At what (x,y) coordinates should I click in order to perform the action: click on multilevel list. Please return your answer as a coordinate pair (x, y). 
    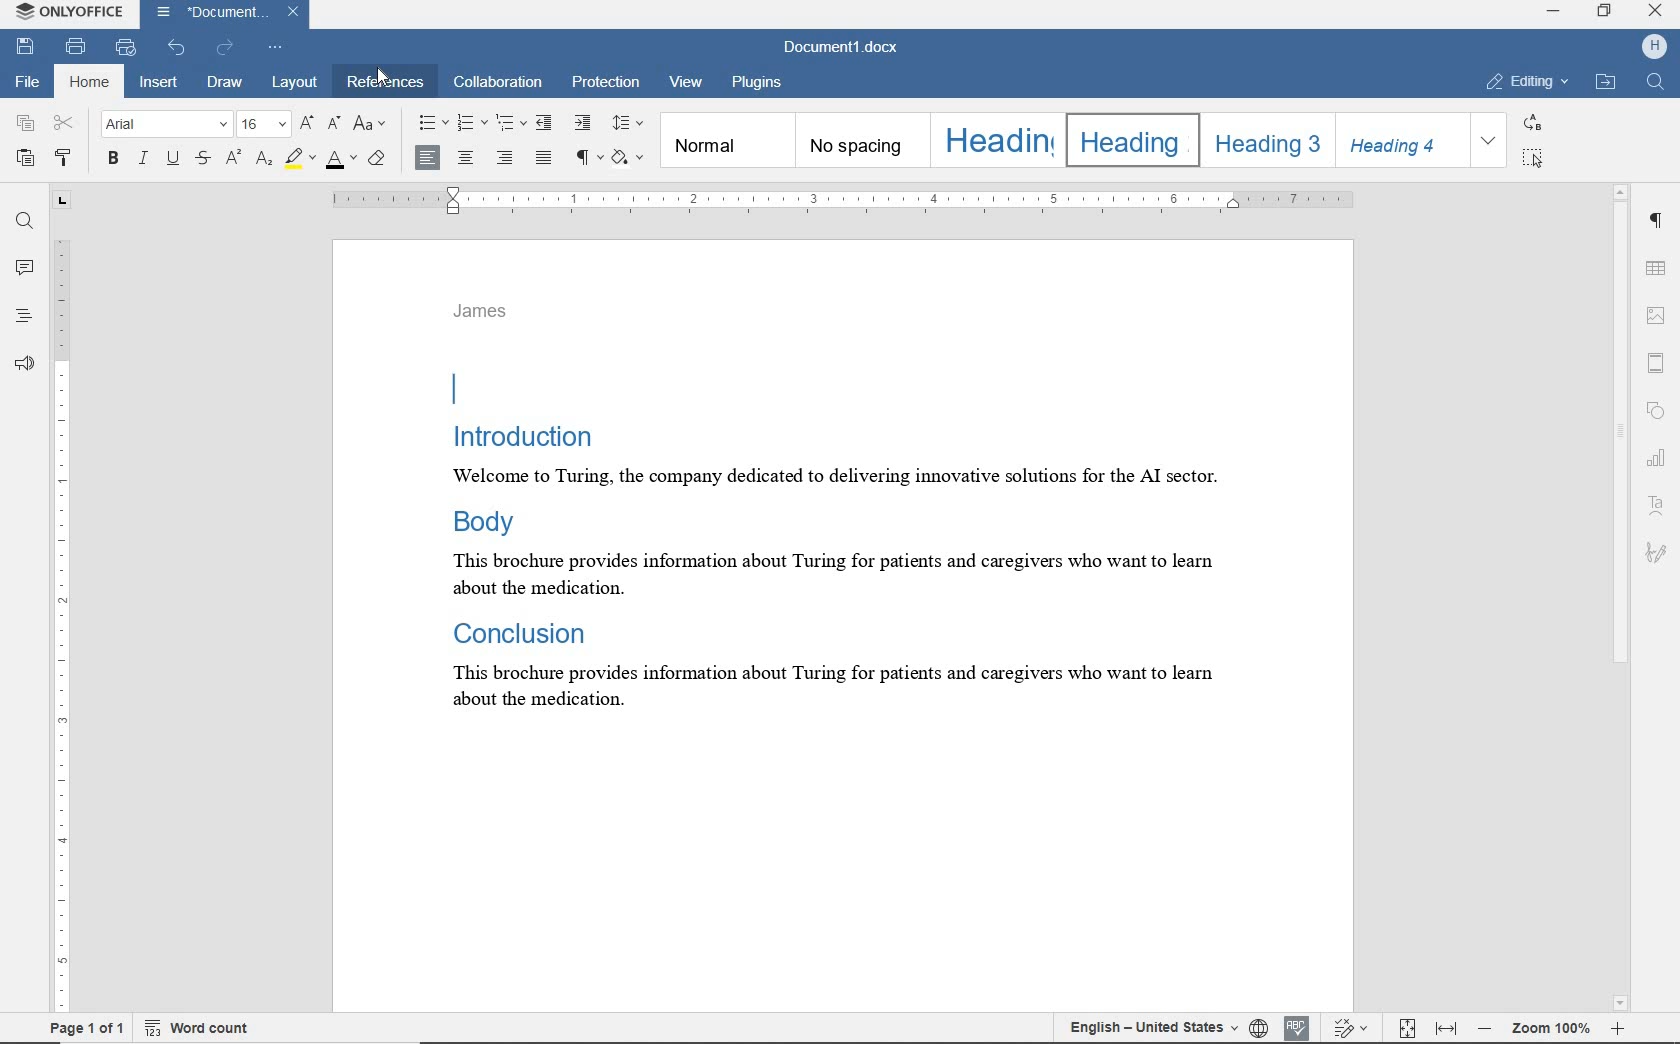
    Looking at the image, I should click on (512, 125).